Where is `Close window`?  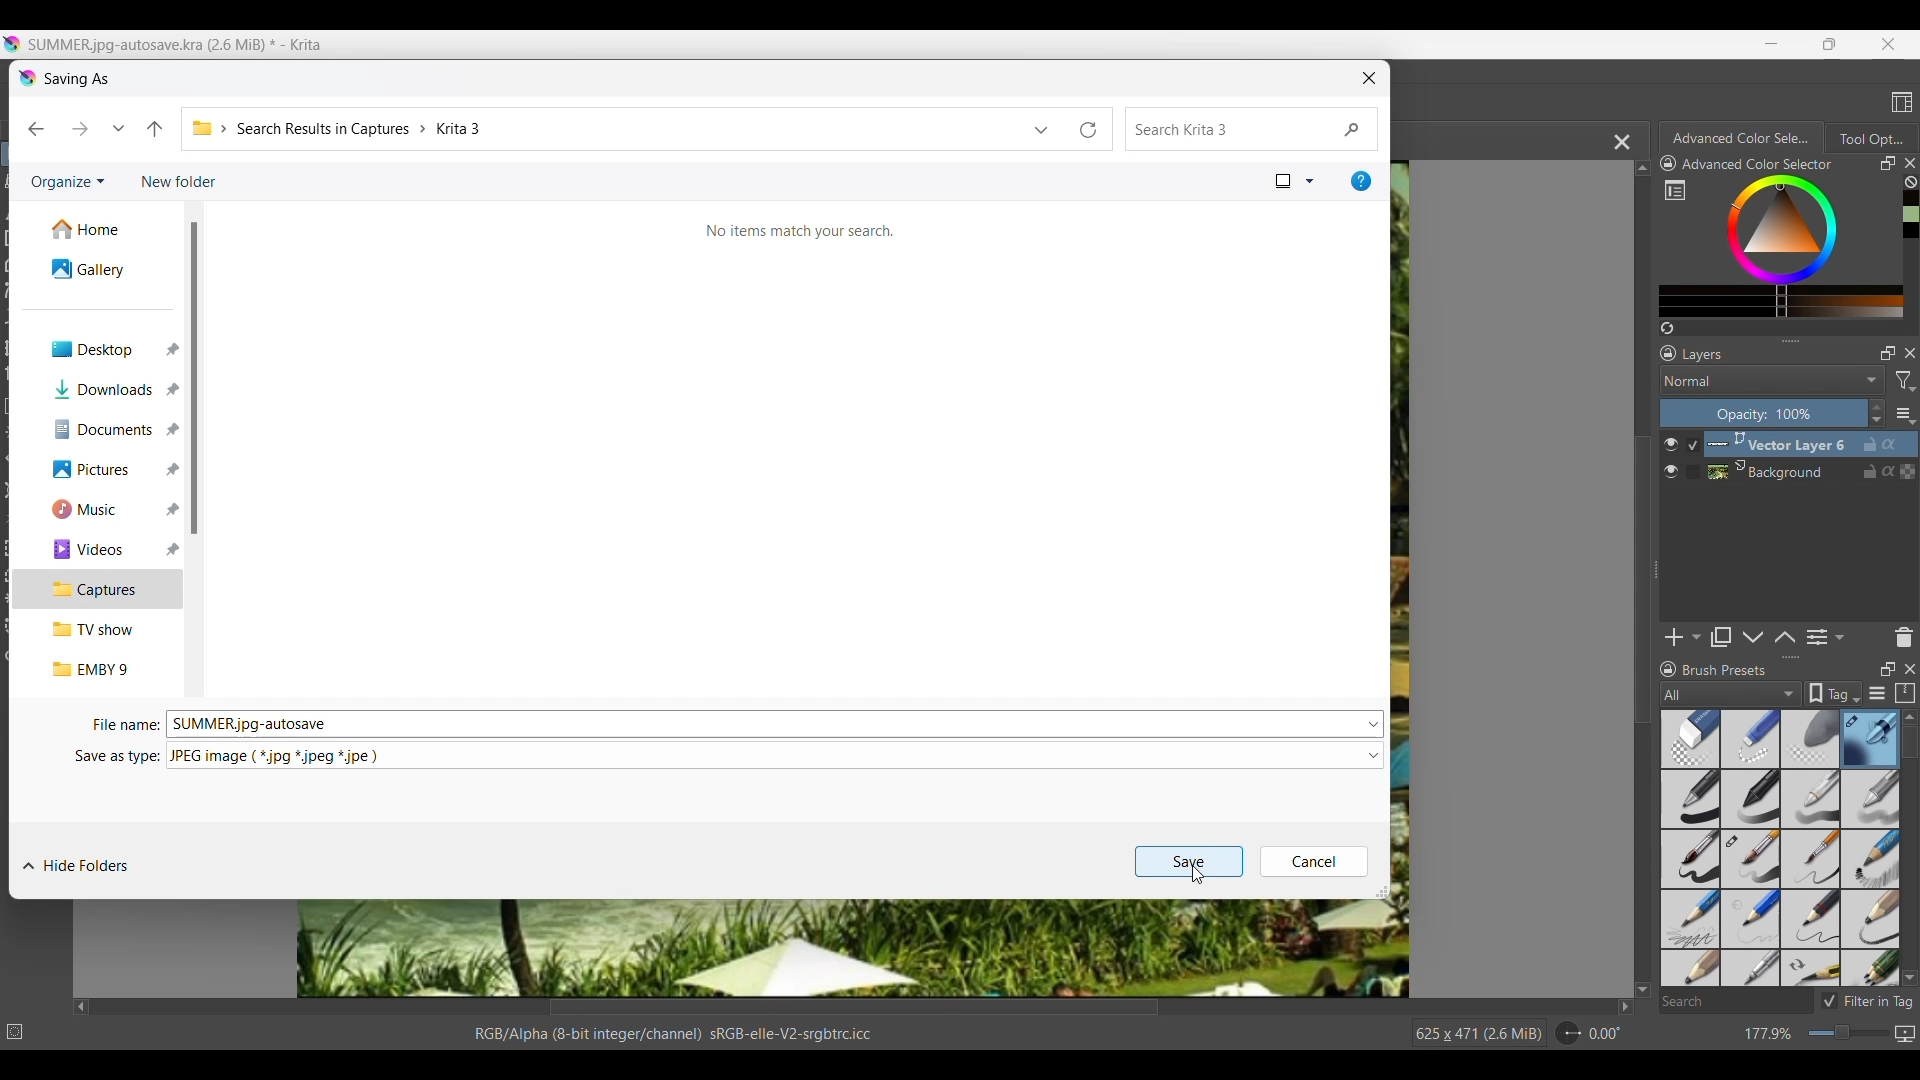
Close window is located at coordinates (1370, 78).